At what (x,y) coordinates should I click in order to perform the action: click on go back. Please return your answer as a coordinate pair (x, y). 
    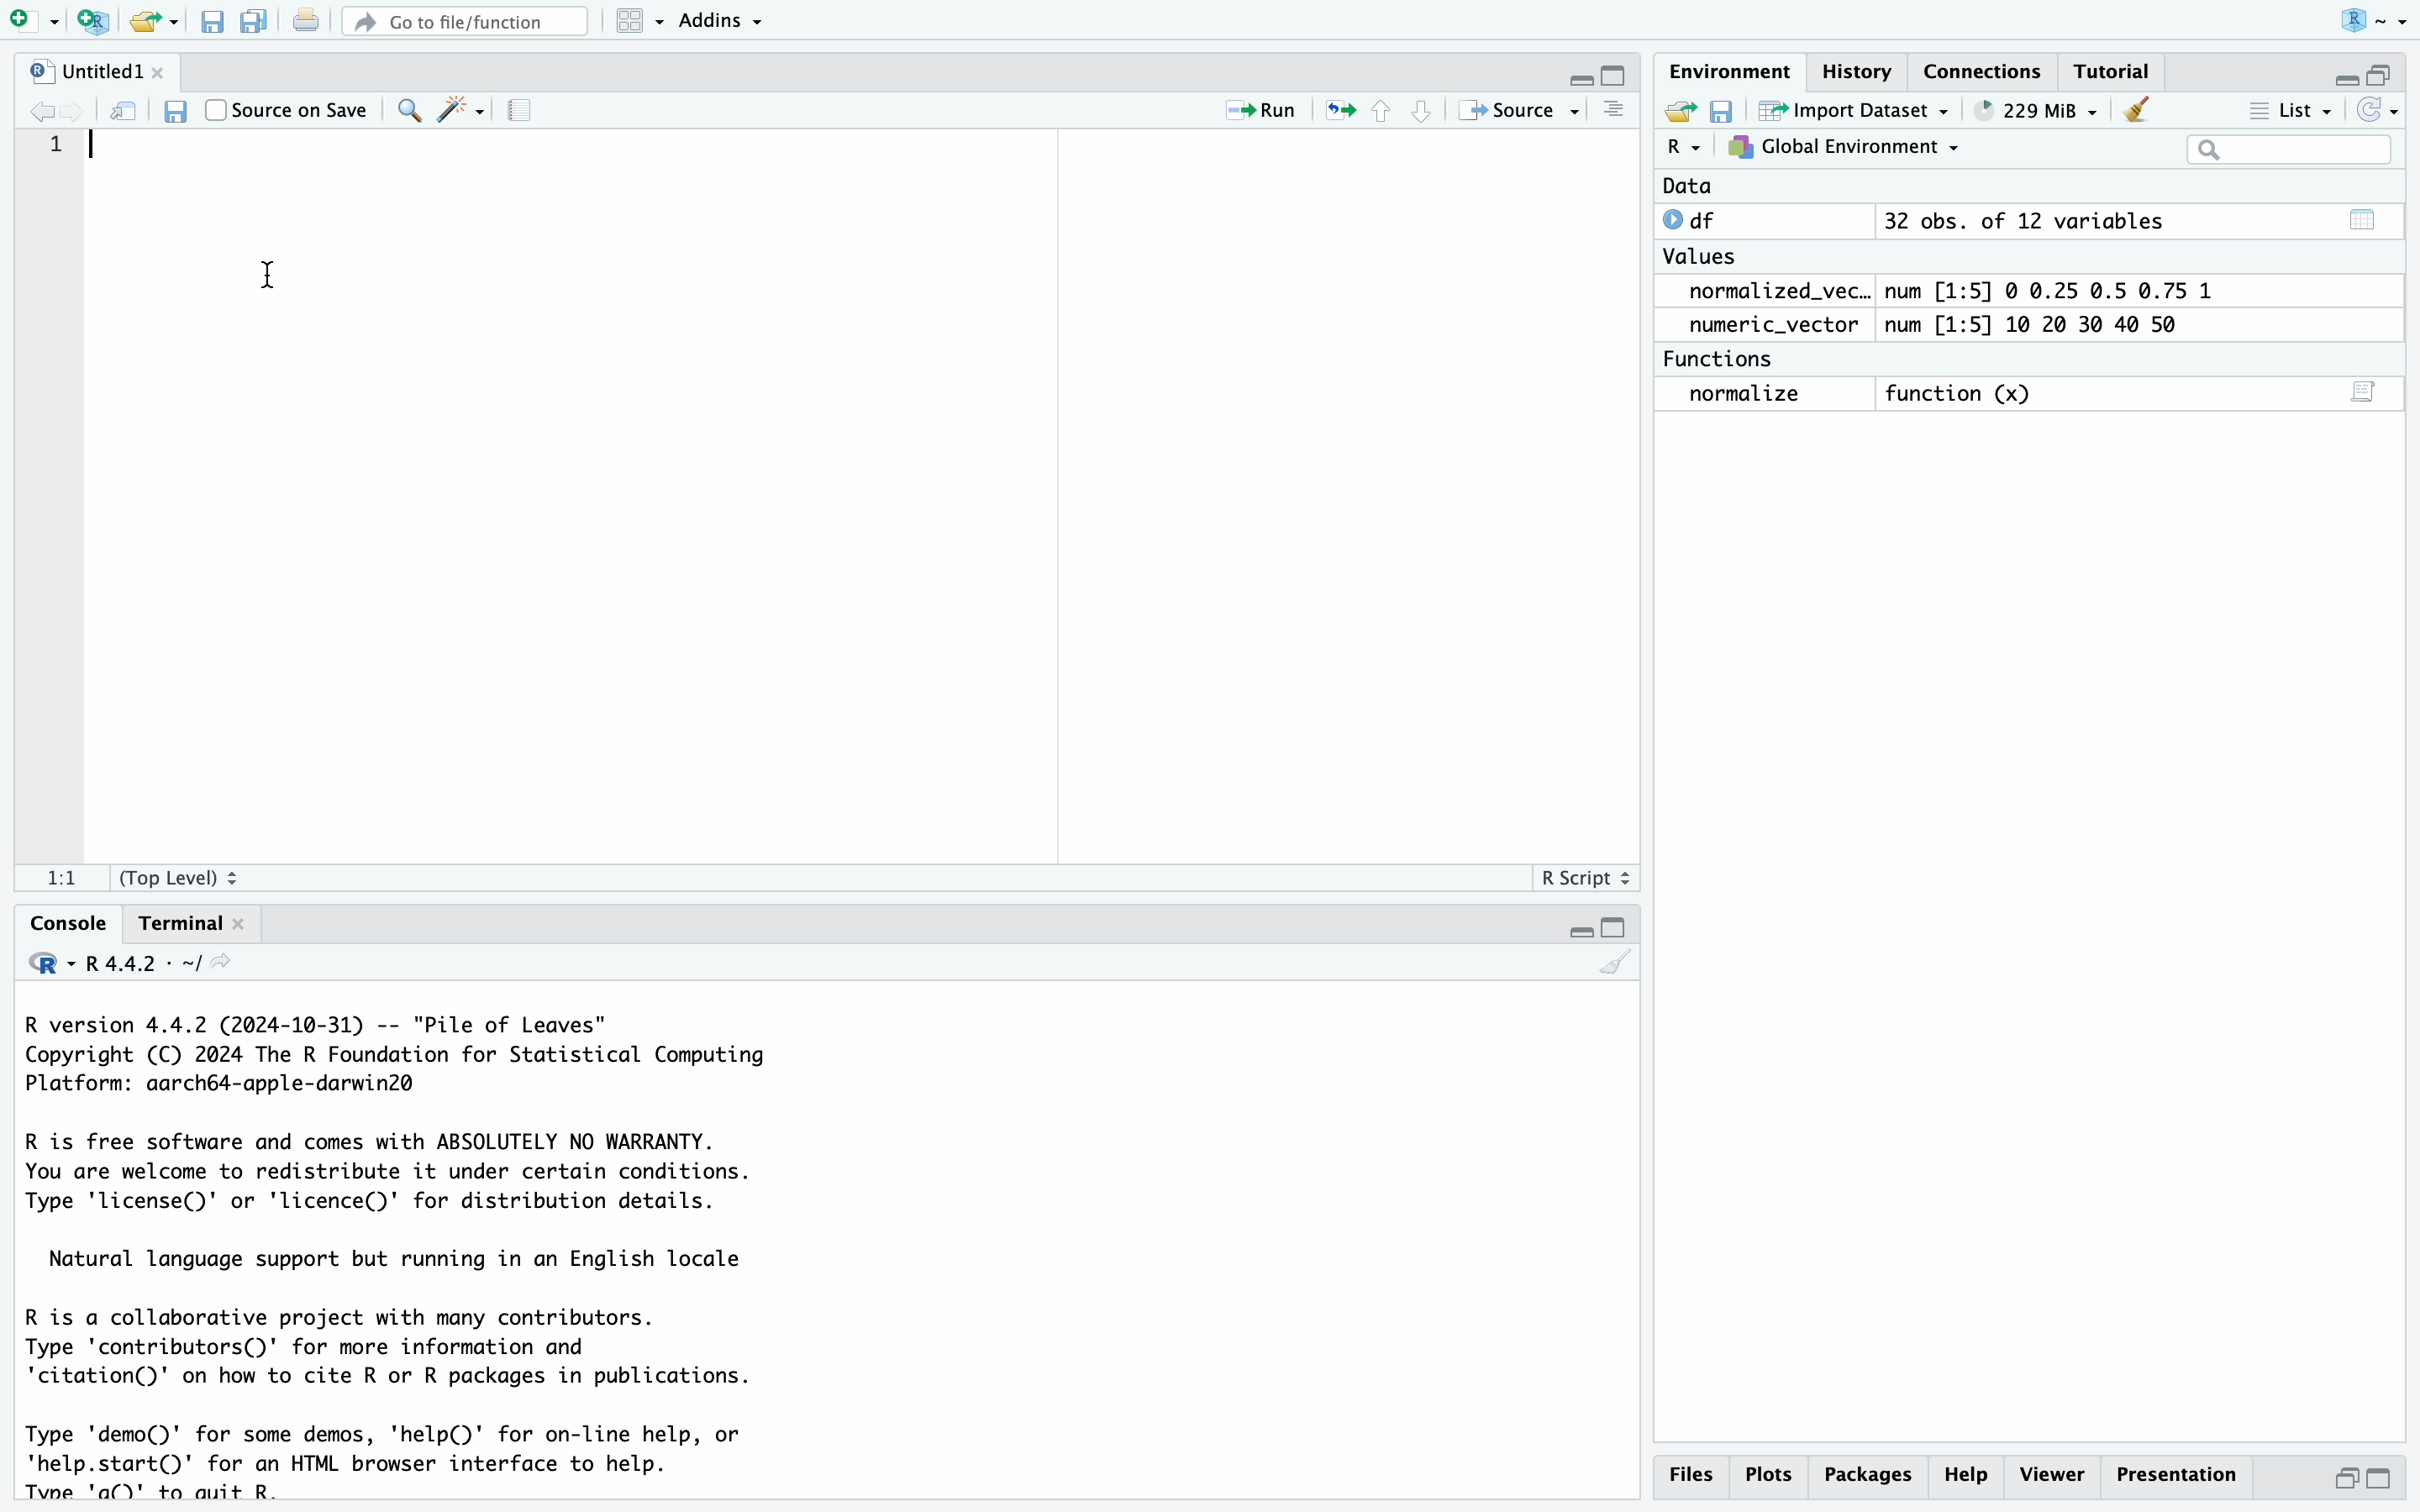
    Looking at the image, I should click on (31, 112).